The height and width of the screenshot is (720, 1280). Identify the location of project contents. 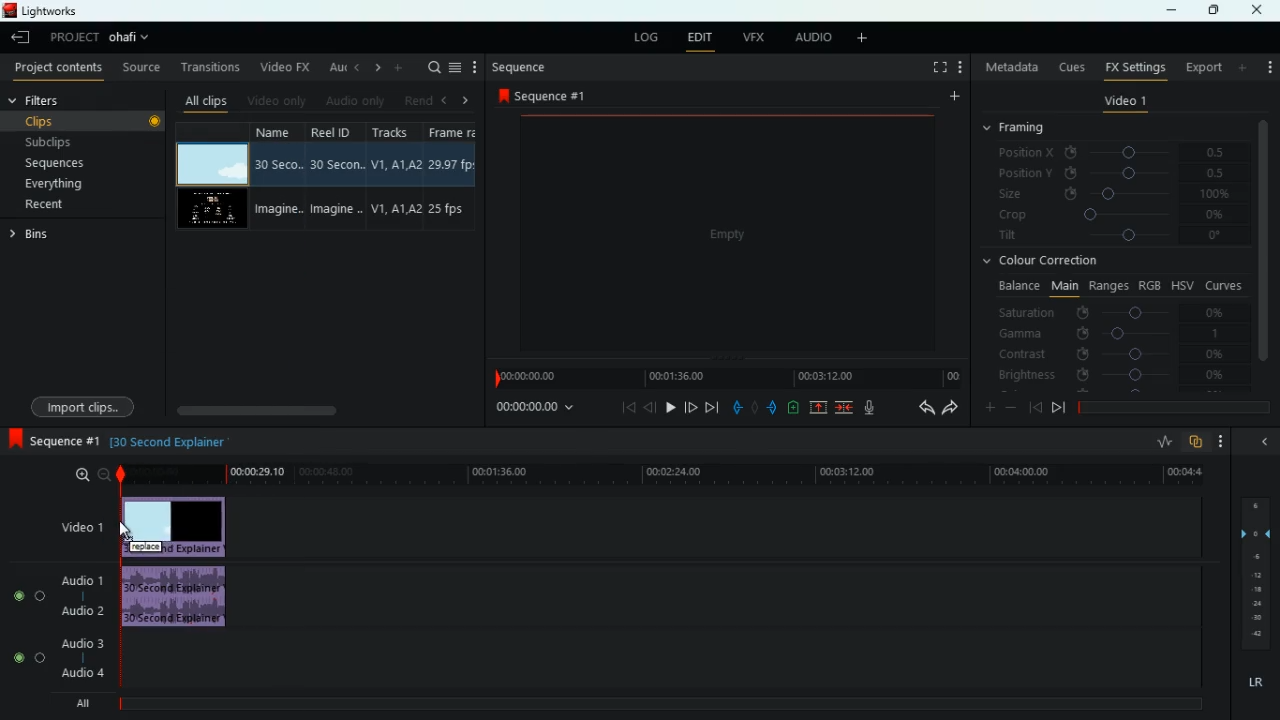
(56, 69).